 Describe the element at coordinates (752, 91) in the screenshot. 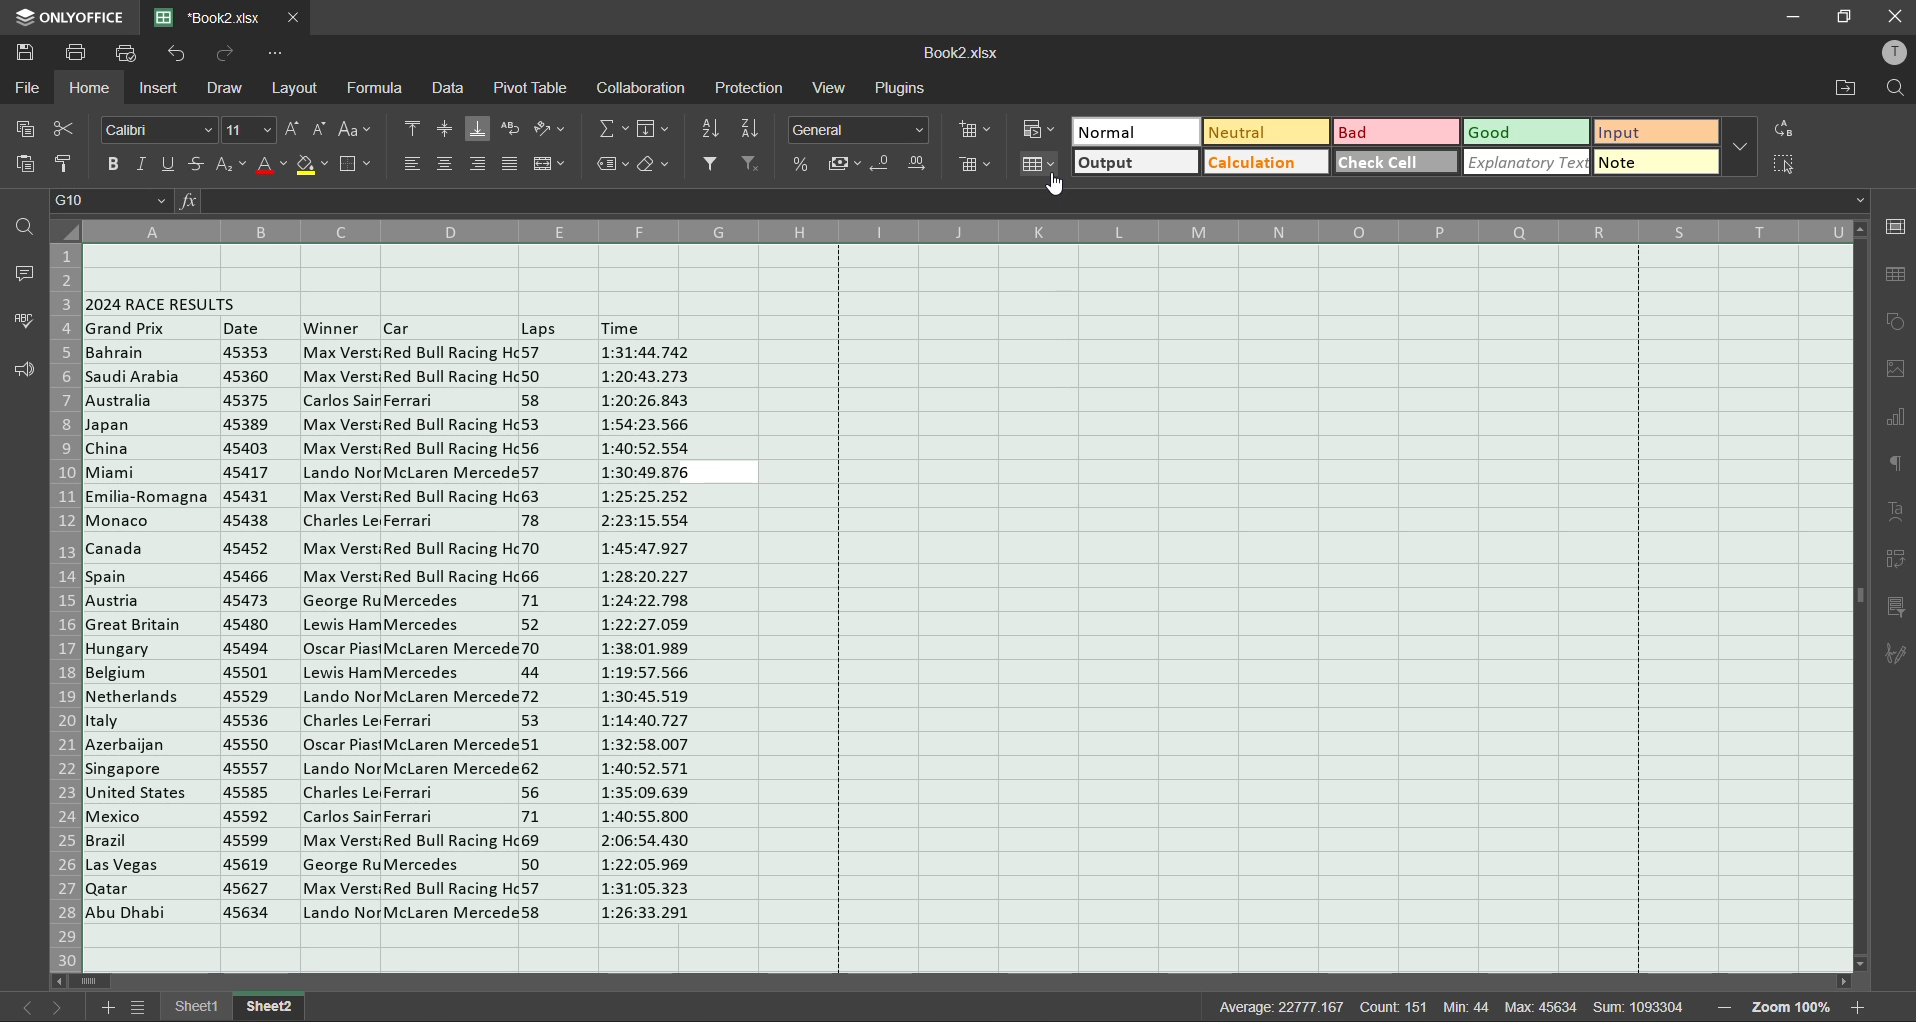

I see `protection` at that location.